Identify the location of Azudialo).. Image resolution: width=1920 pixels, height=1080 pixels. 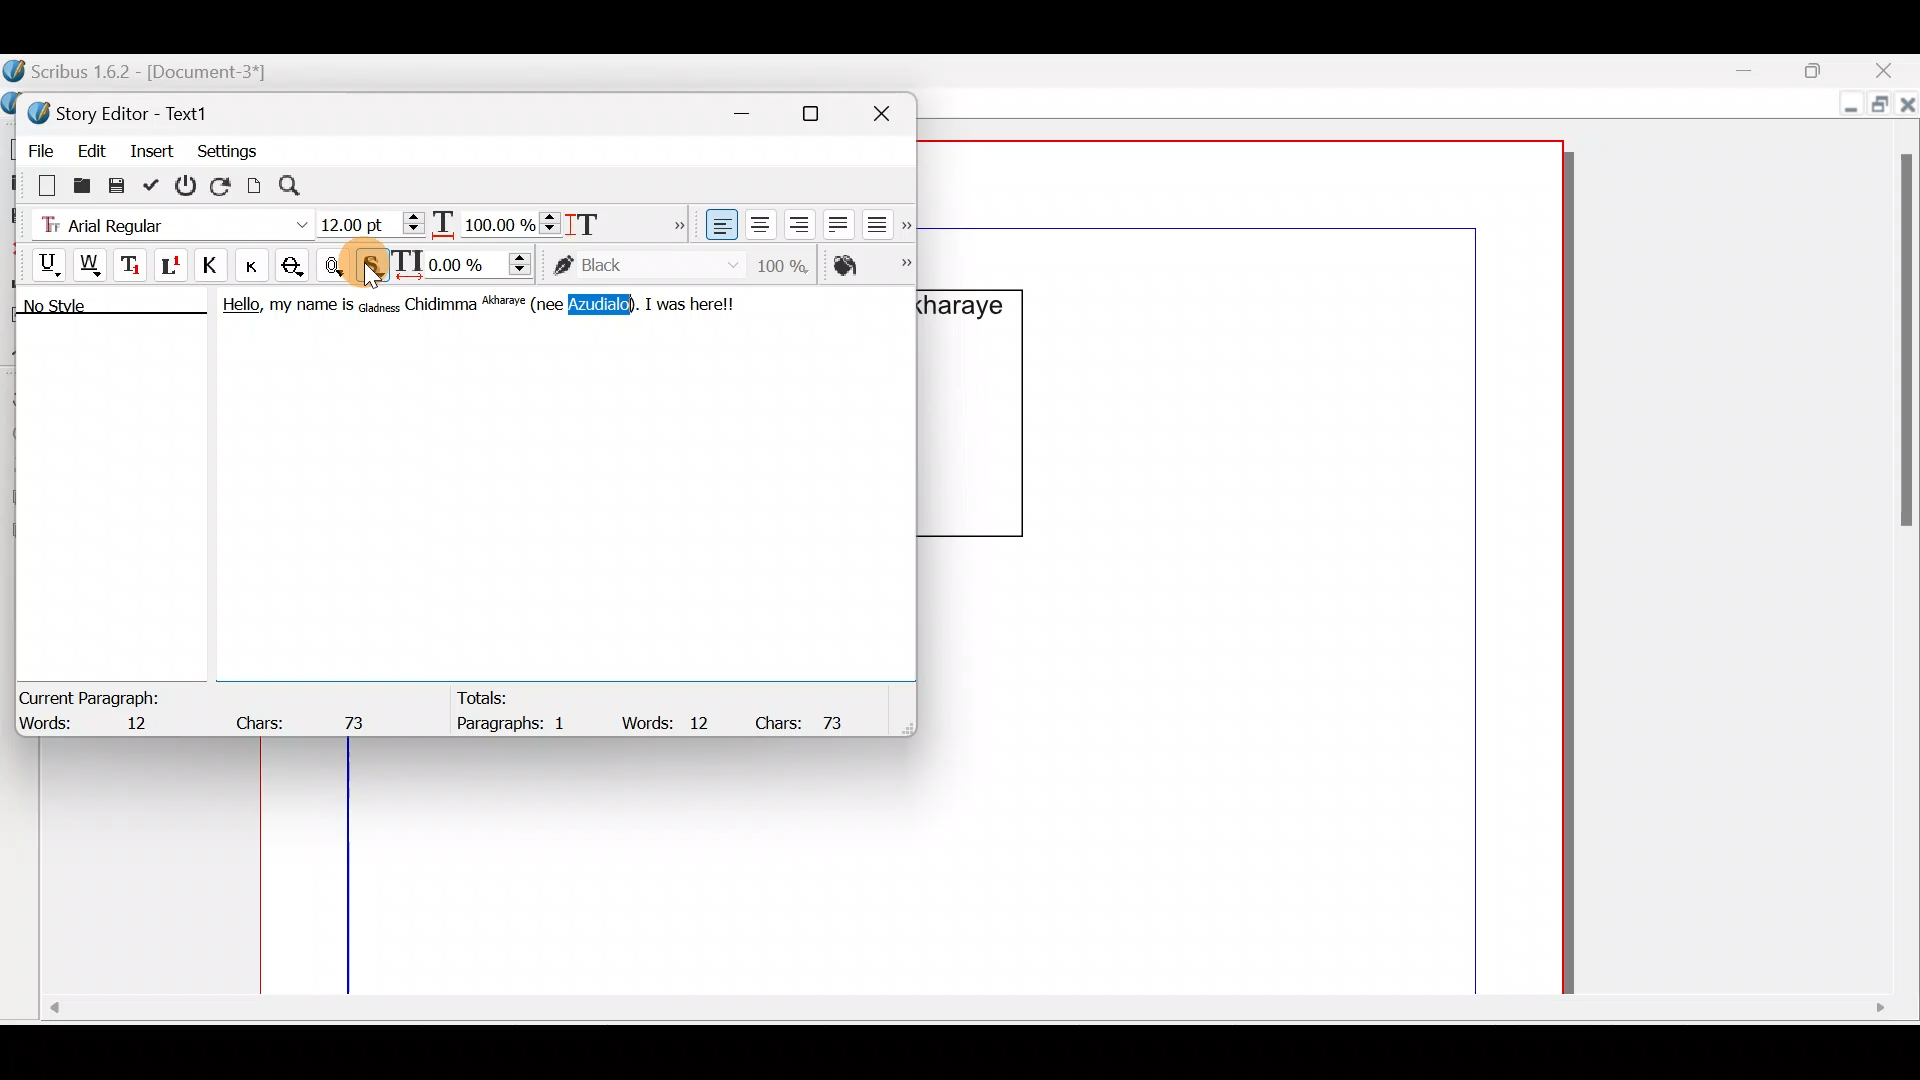
(607, 305).